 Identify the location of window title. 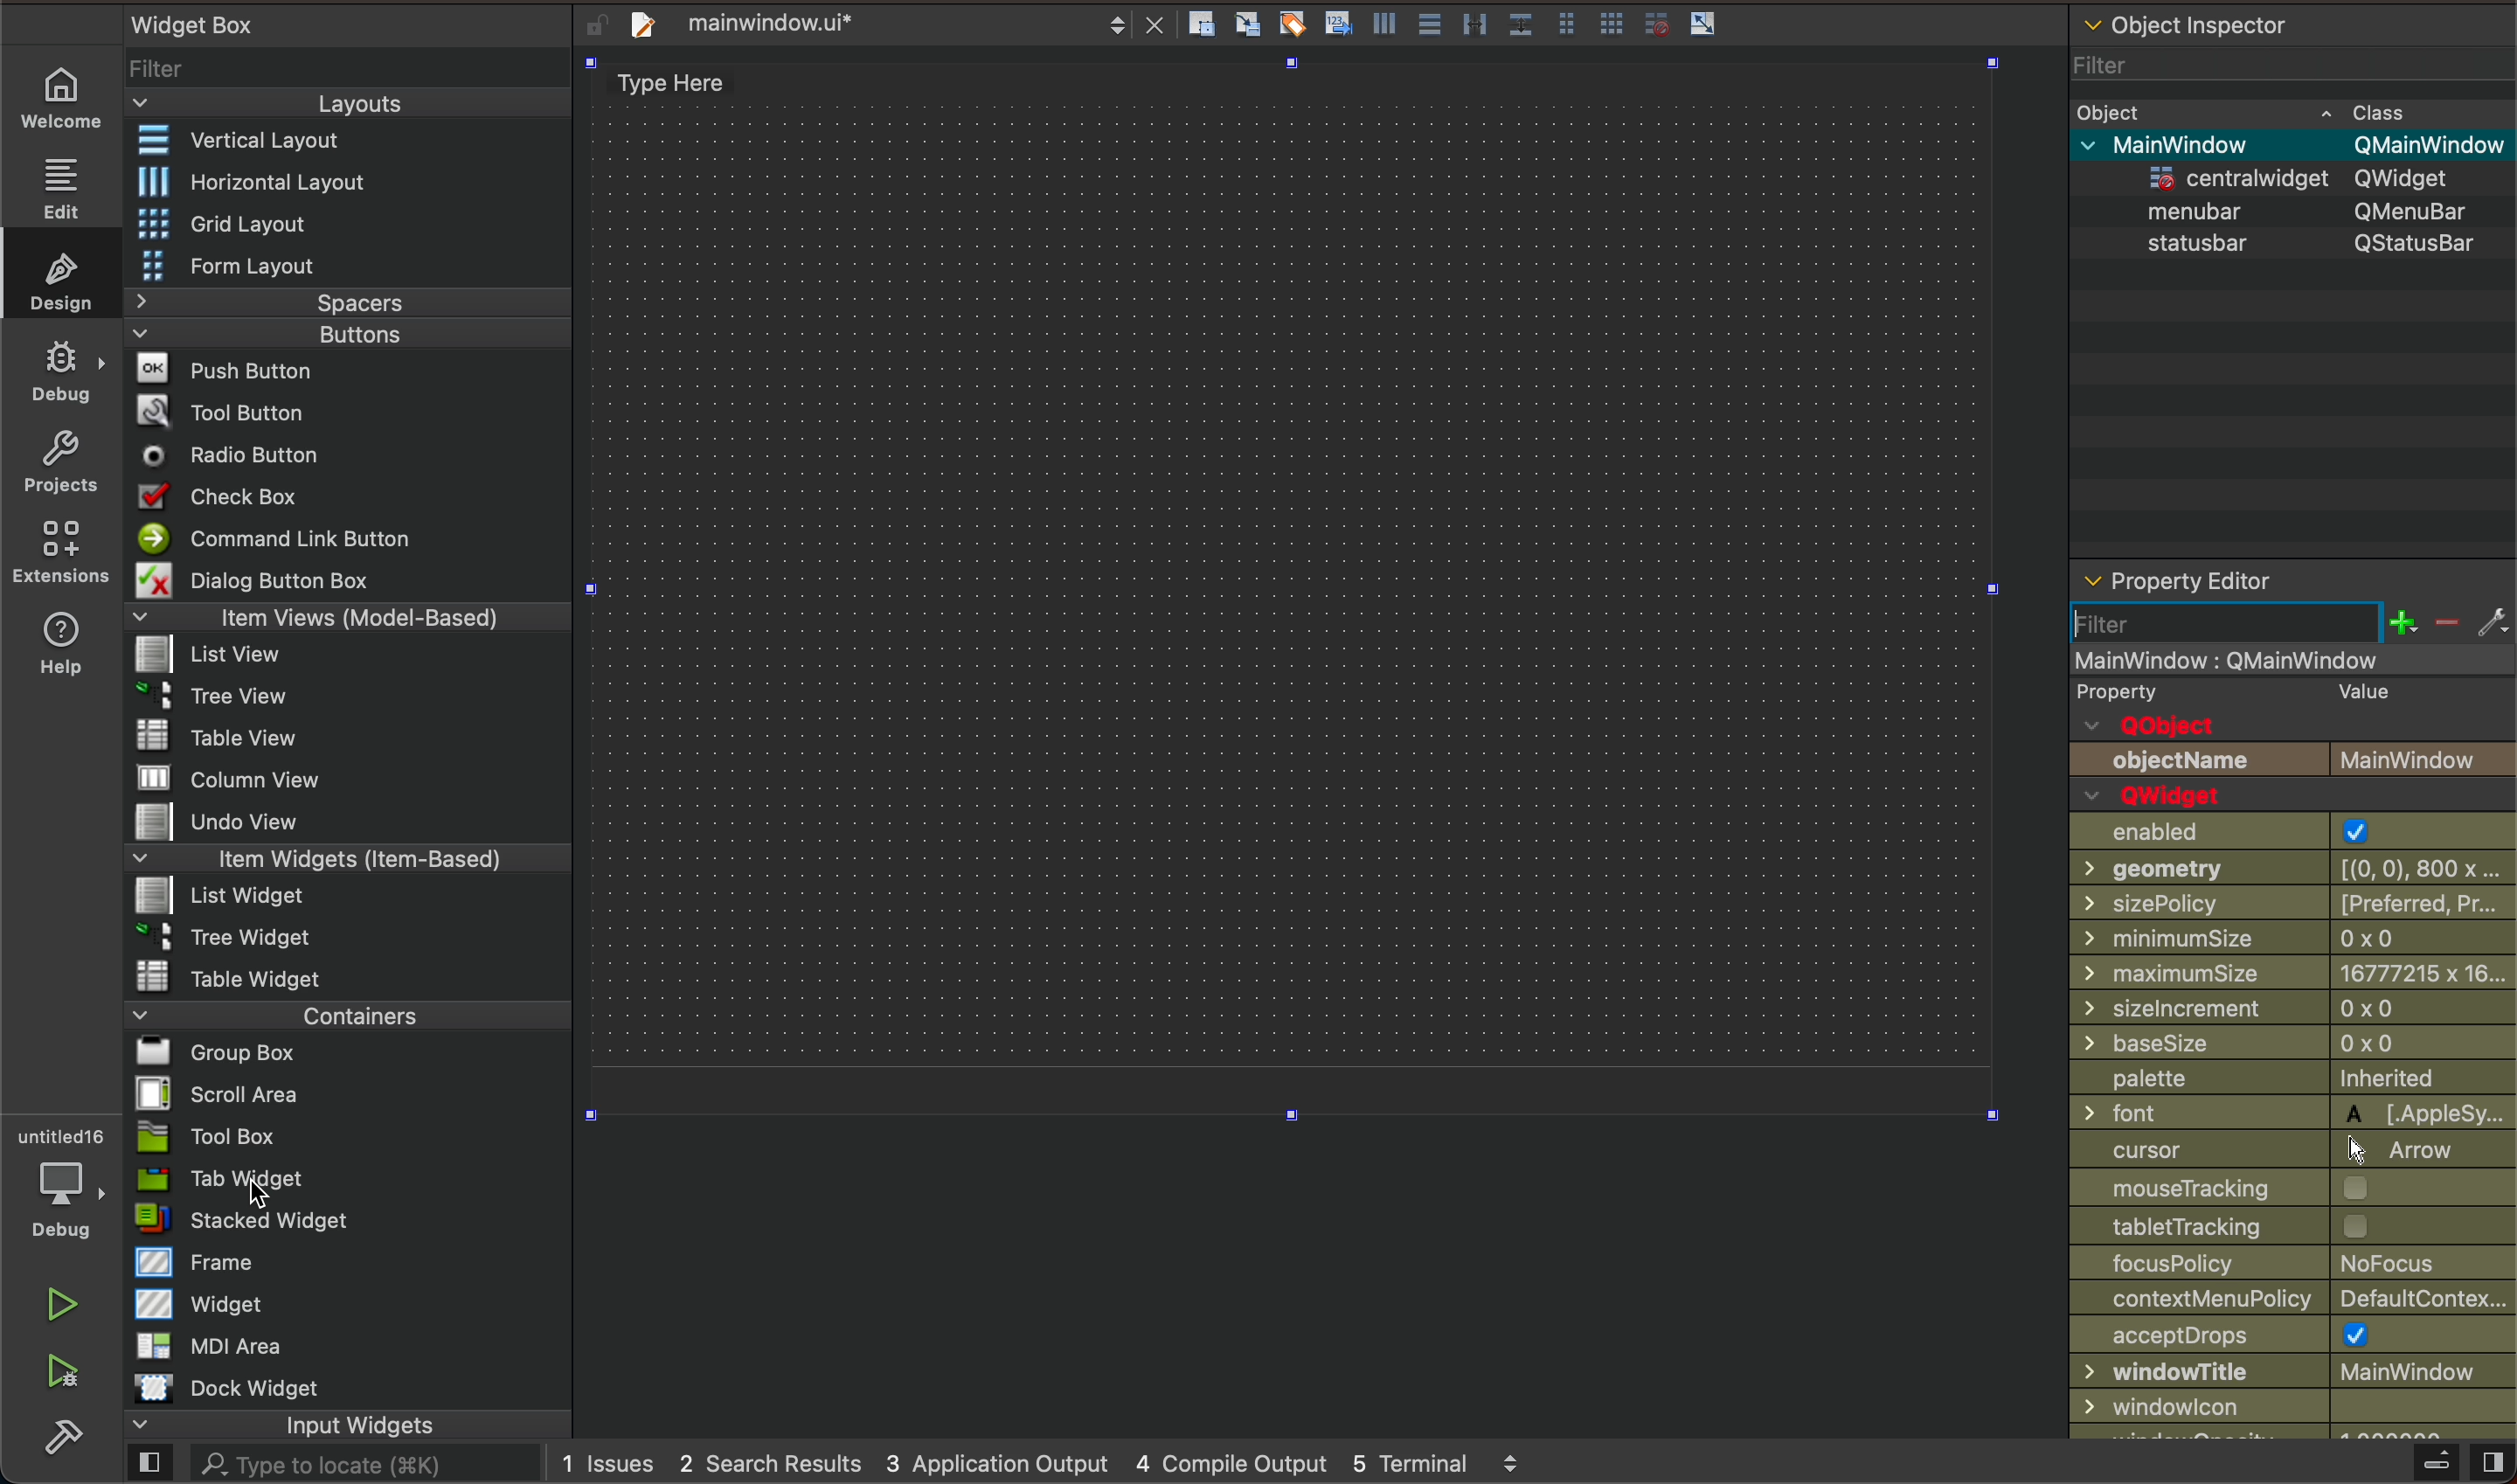
(2295, 1372).